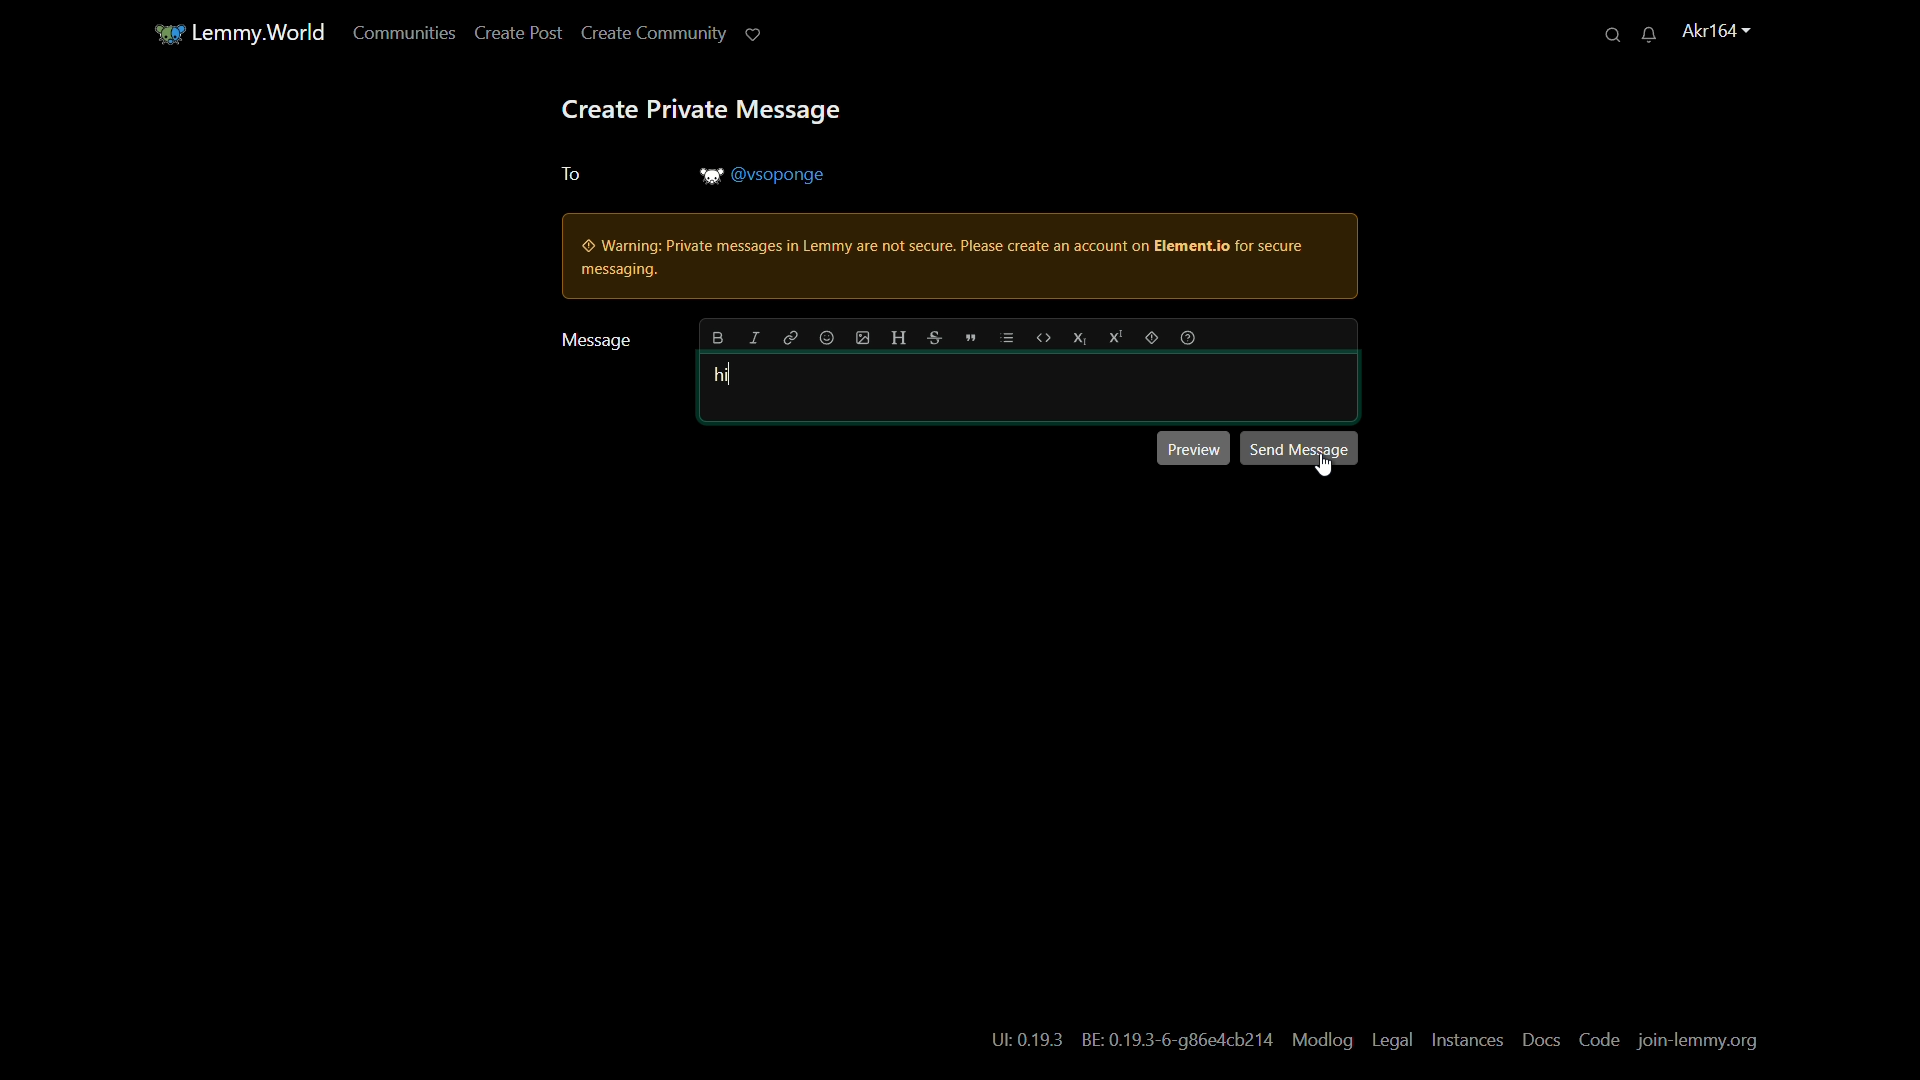 This screenshot has width=1920, height=1080. Describe the element at coordinates (1390, 1041) in the screenshot. I see `legal` at that location.